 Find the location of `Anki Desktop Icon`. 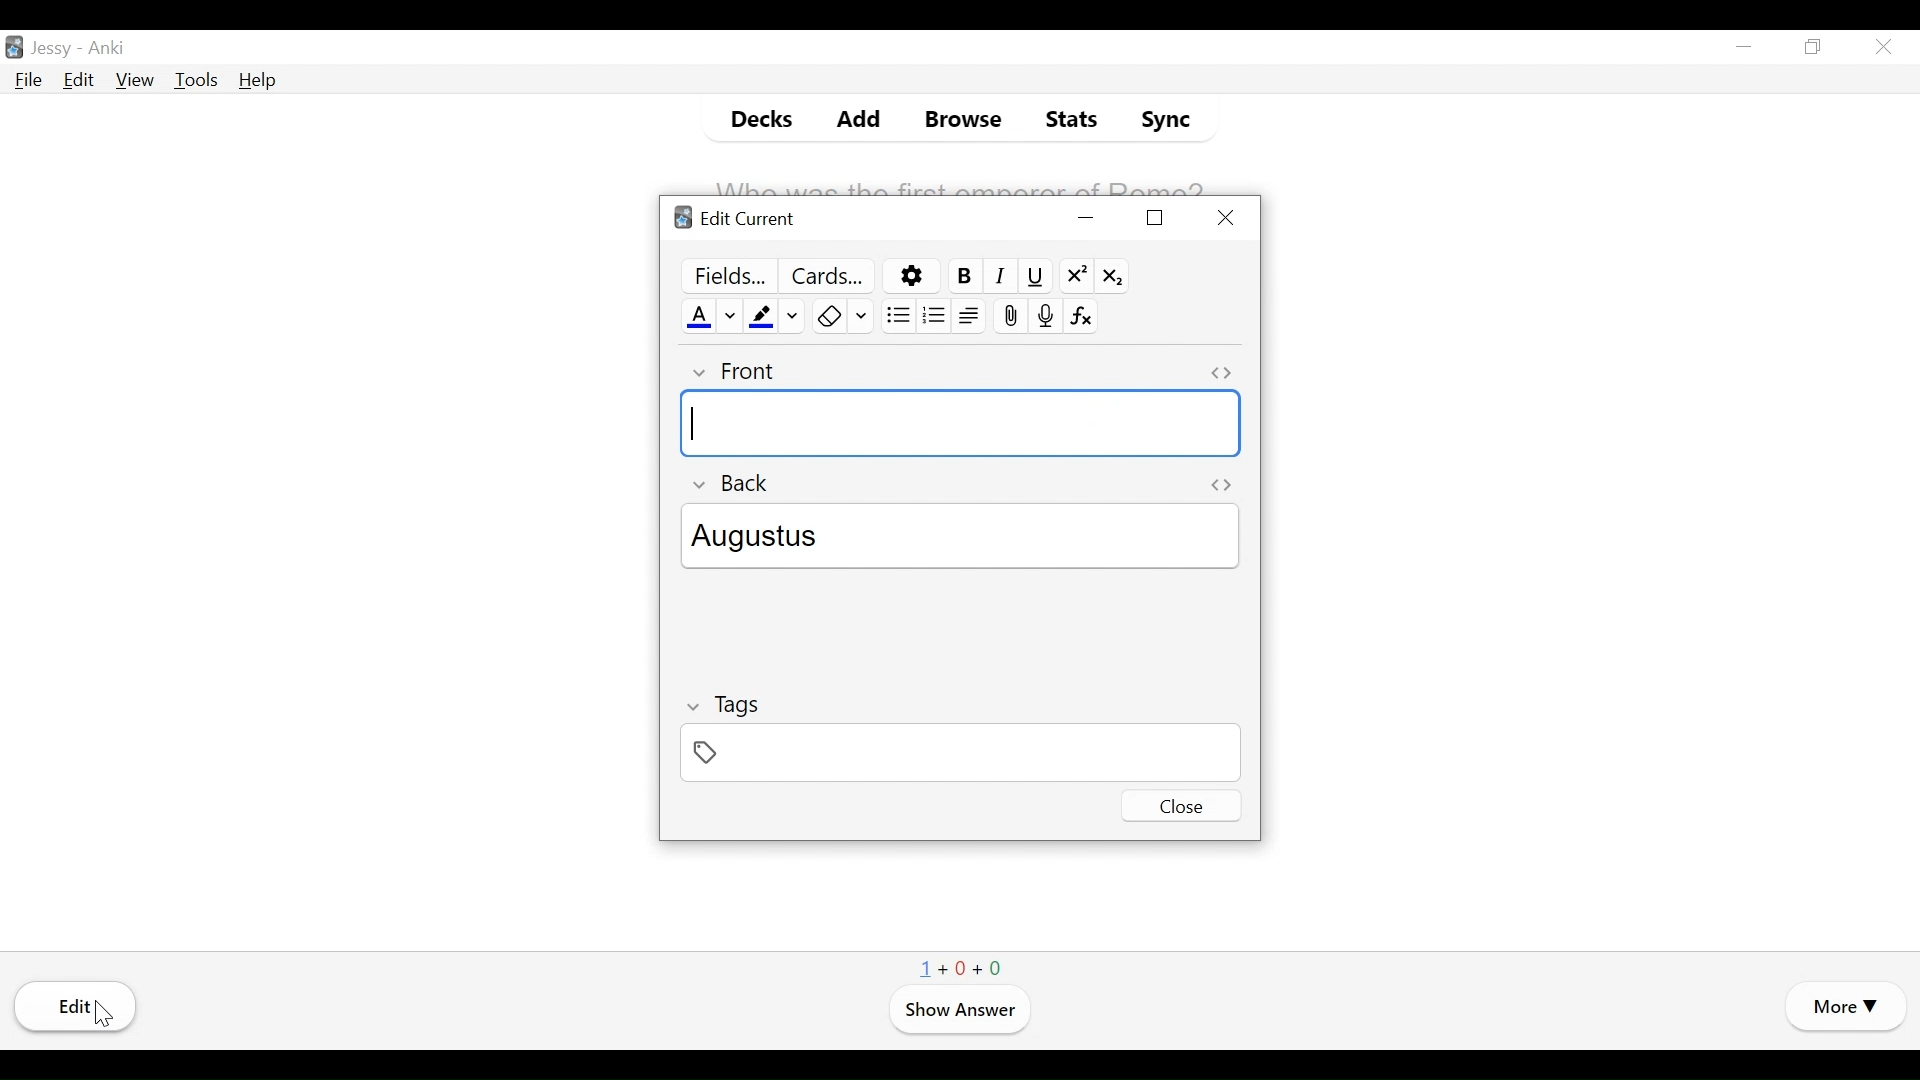

Anki Desktop Icon is located at coordinates (14, 46).